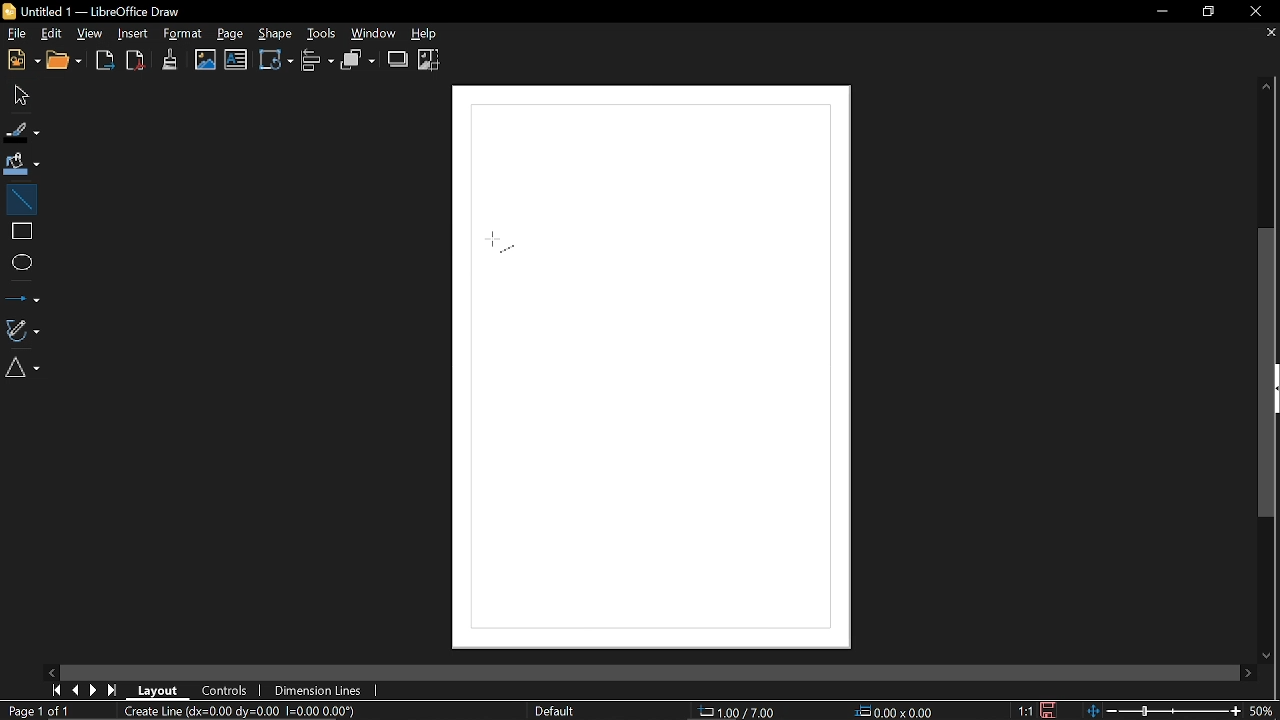 Image resolution: width=1280 pixels, height=720 pixels. What do you see at coordinates (134, 60) in the screenshot?
I see `Export to pdf` at bounding box center [134, 60].